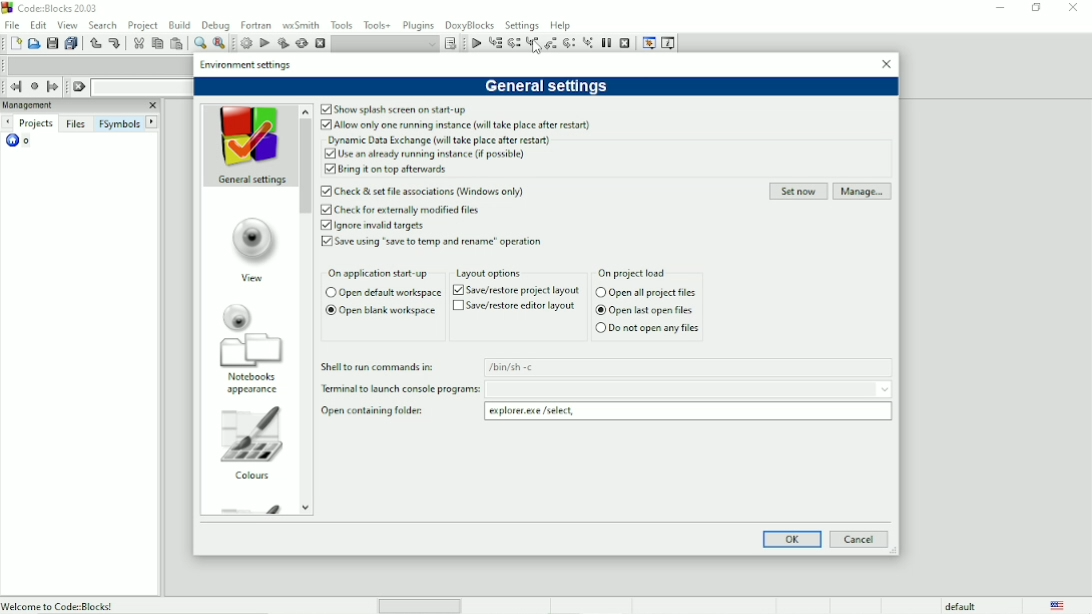 Image resolution: width=1092 pixels, height=614 pixels. Describe the element at coordinates (247, 43) in the screenshot. I see `Build` at that location.